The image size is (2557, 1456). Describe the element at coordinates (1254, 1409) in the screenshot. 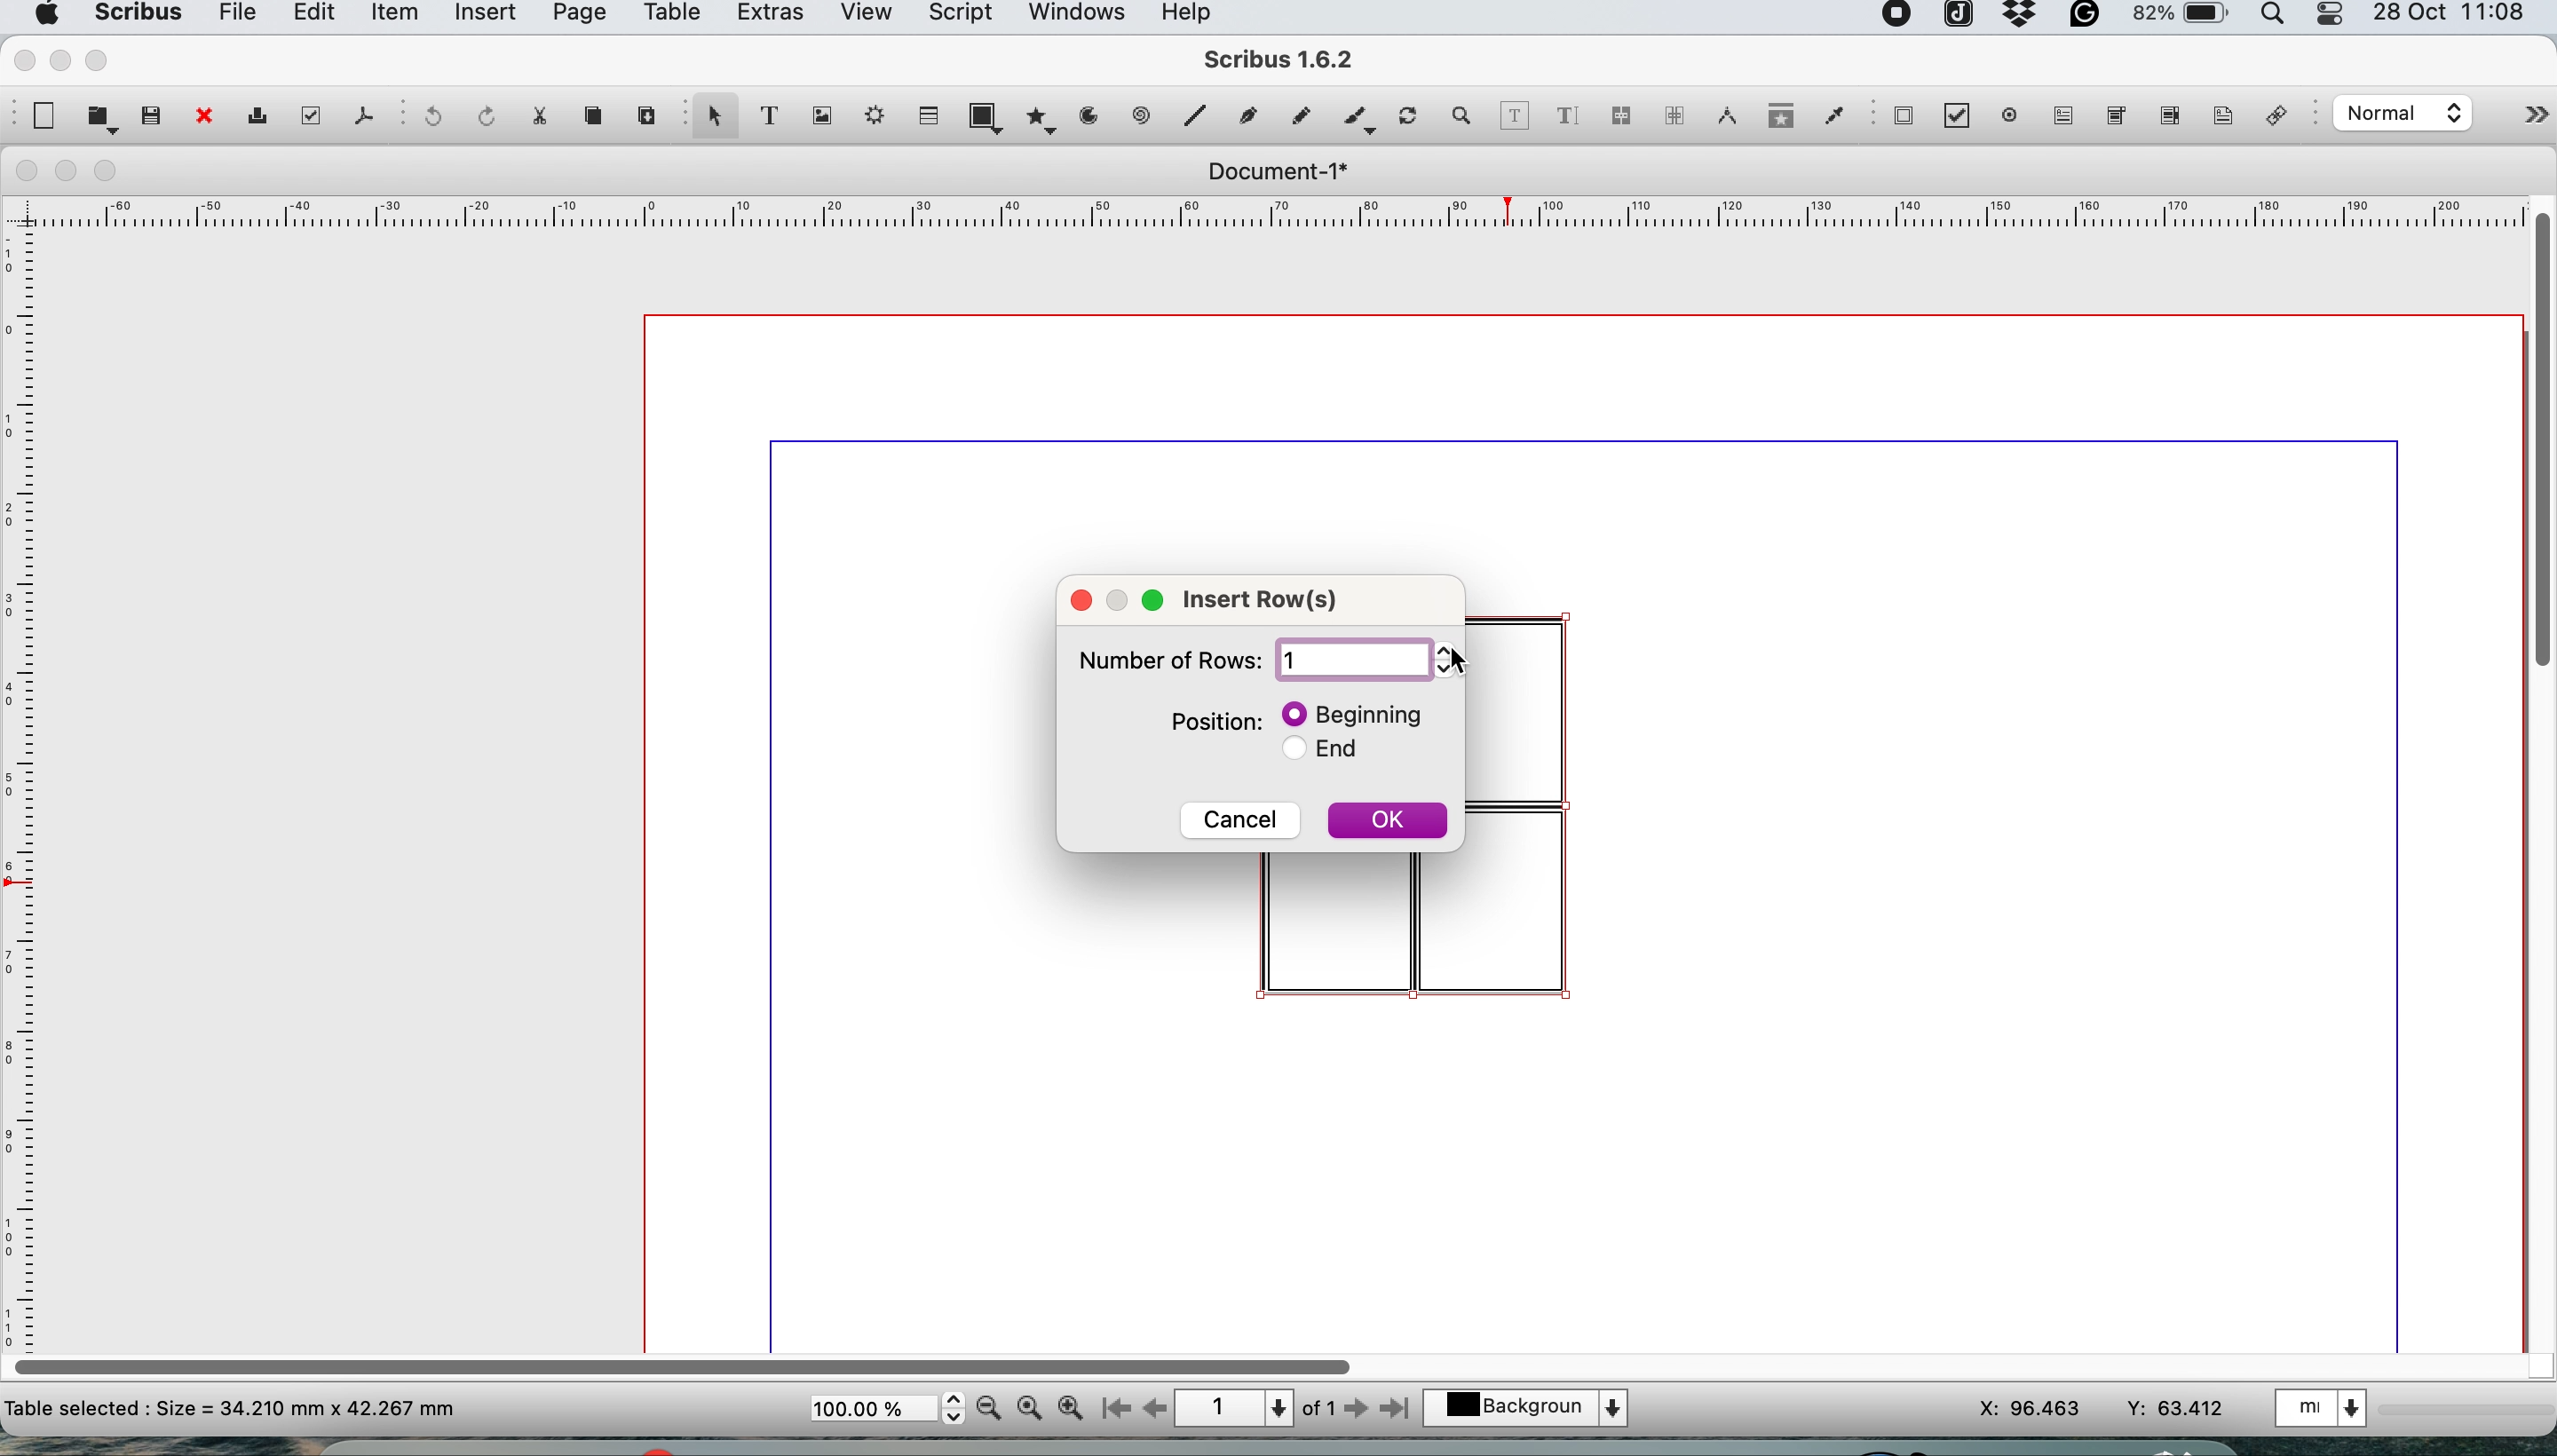

I see `page 1 of 1` at that location.